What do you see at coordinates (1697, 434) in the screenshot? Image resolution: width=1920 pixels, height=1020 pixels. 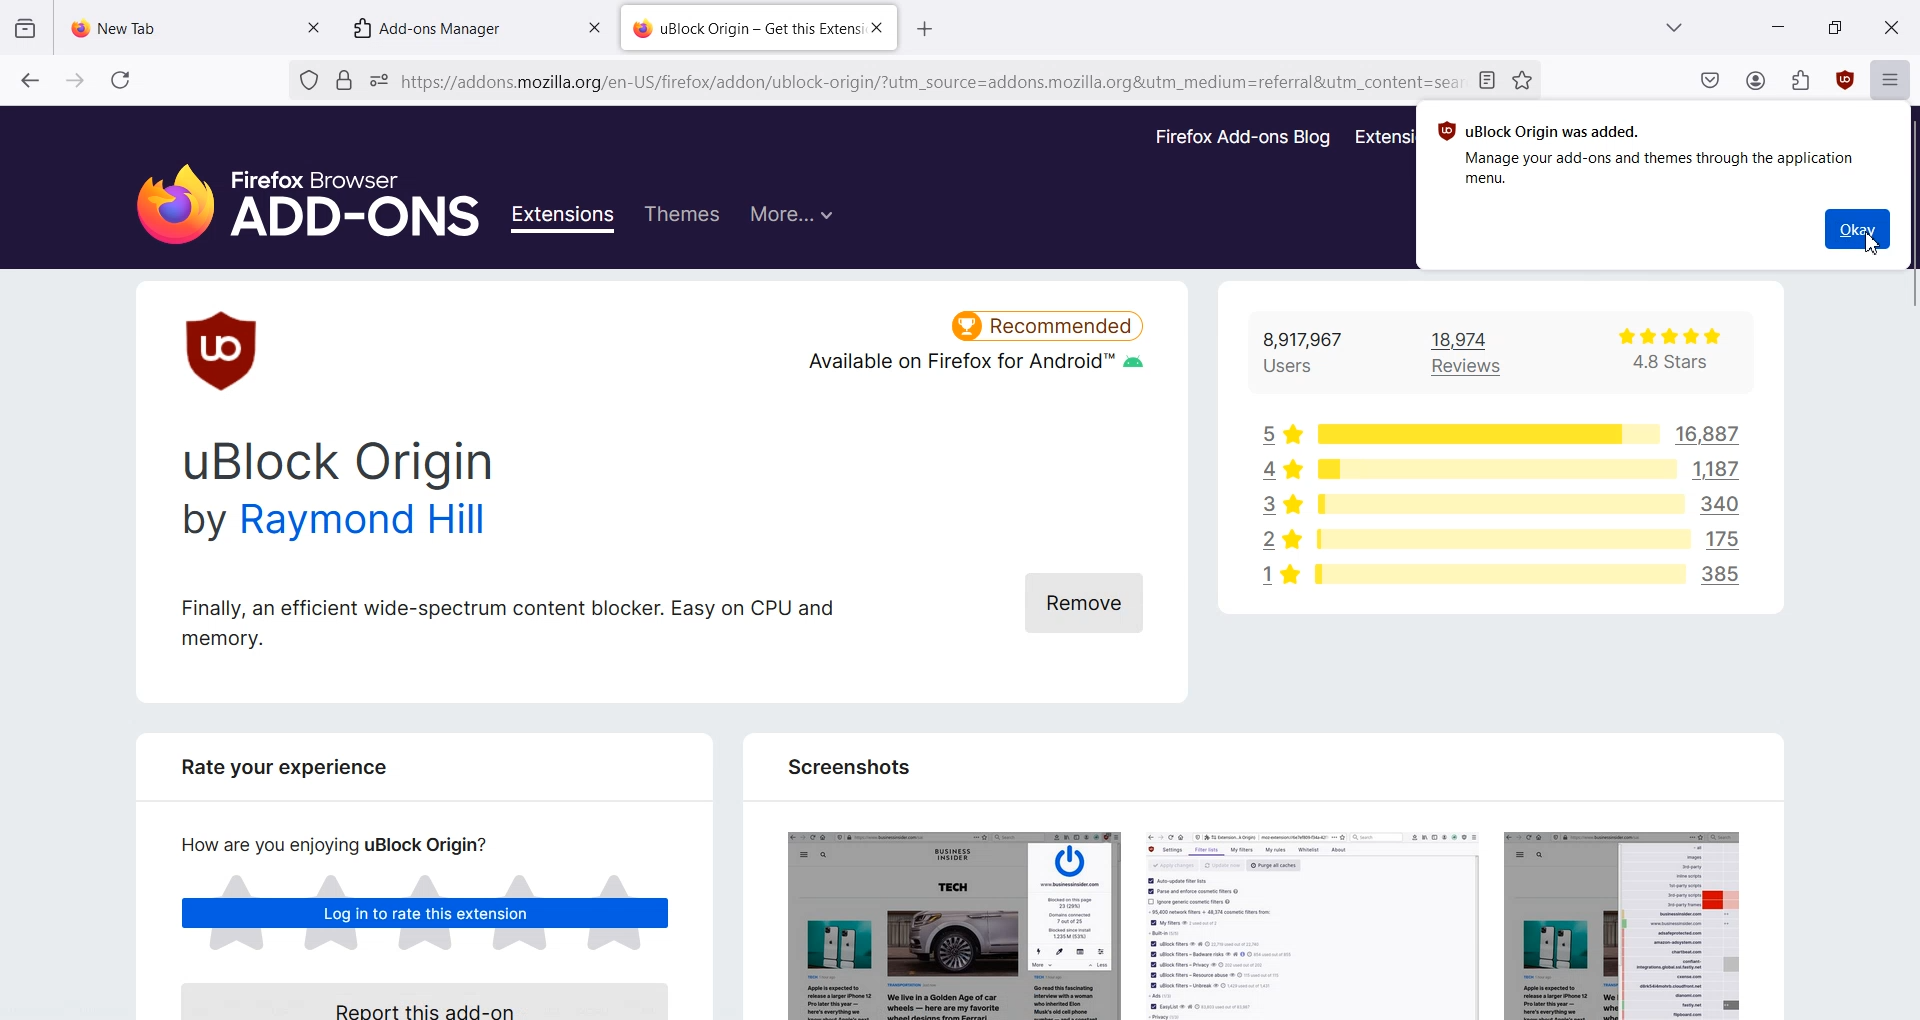 I see `16,887 users` at bounding box center [1697, 434].